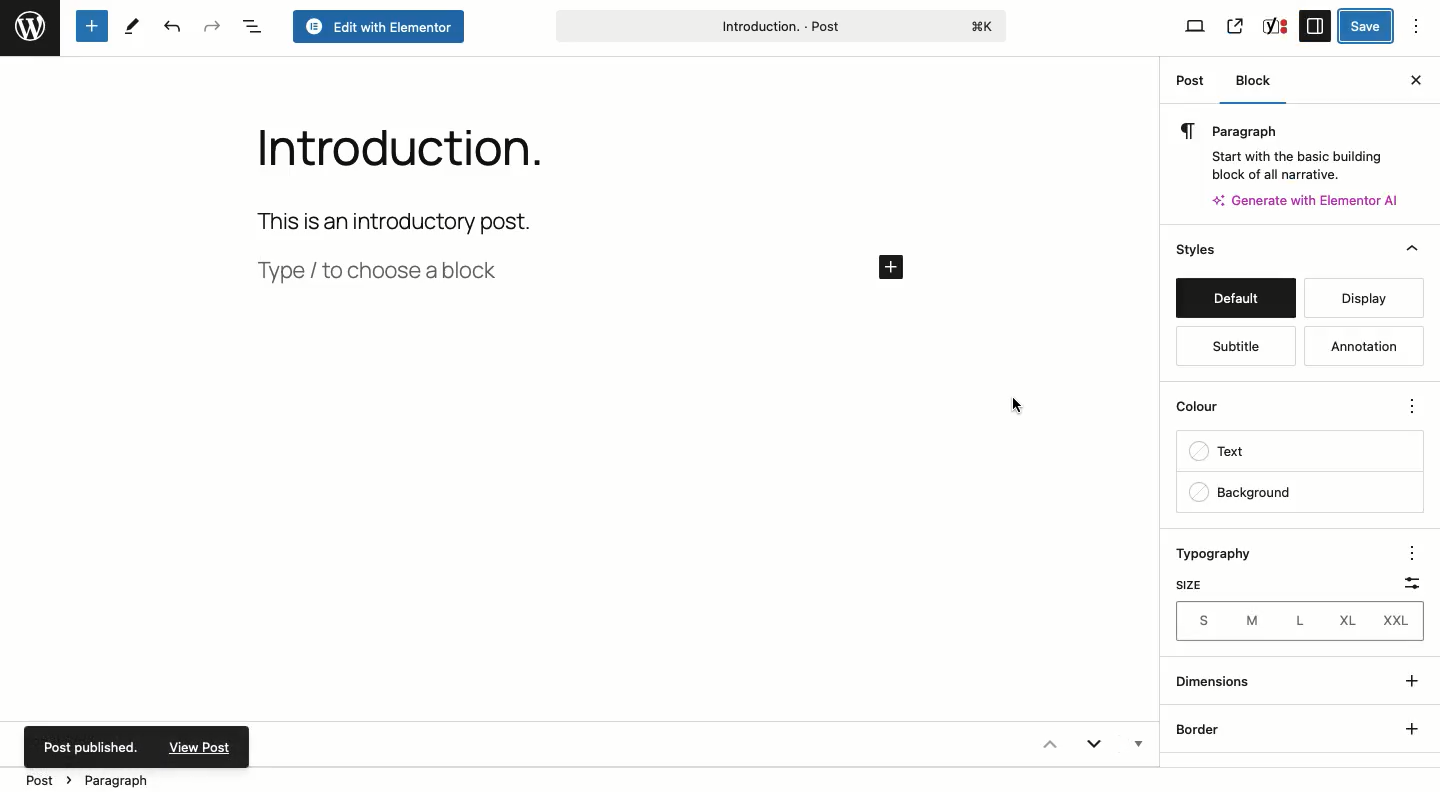 The height and width of the screenshot is (792, 1440). I want to click on Redo, so click(213, 26).